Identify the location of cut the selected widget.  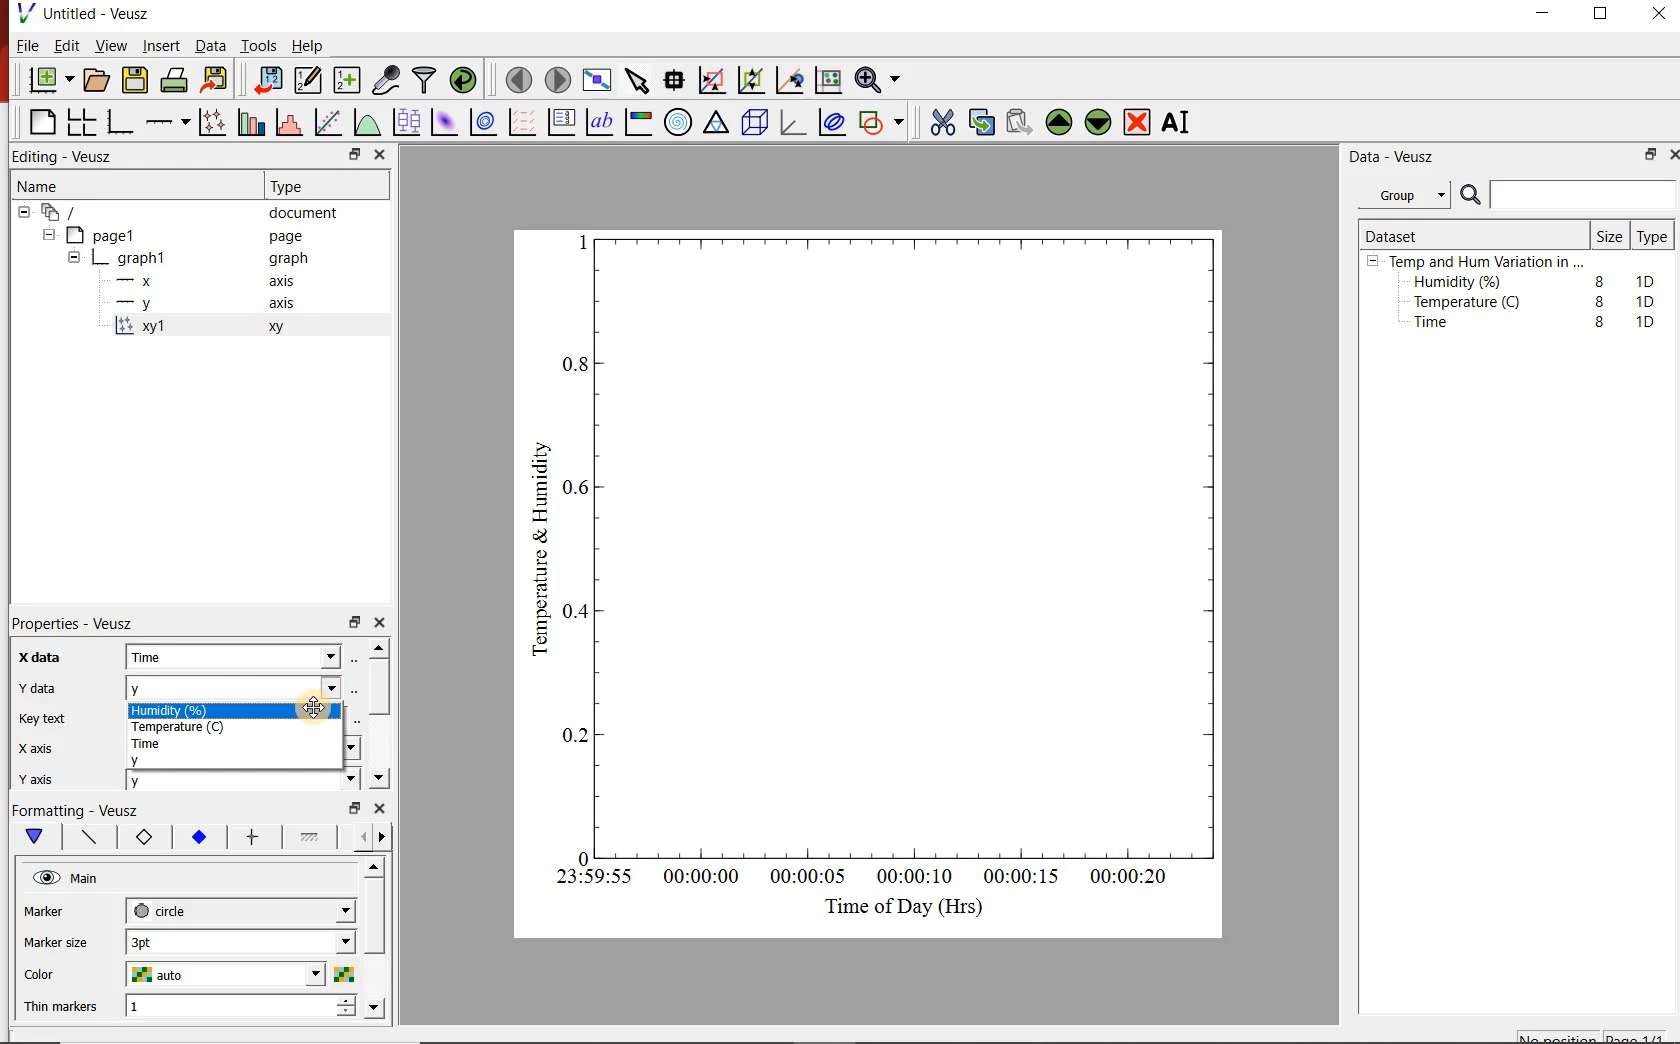
(941, 120).